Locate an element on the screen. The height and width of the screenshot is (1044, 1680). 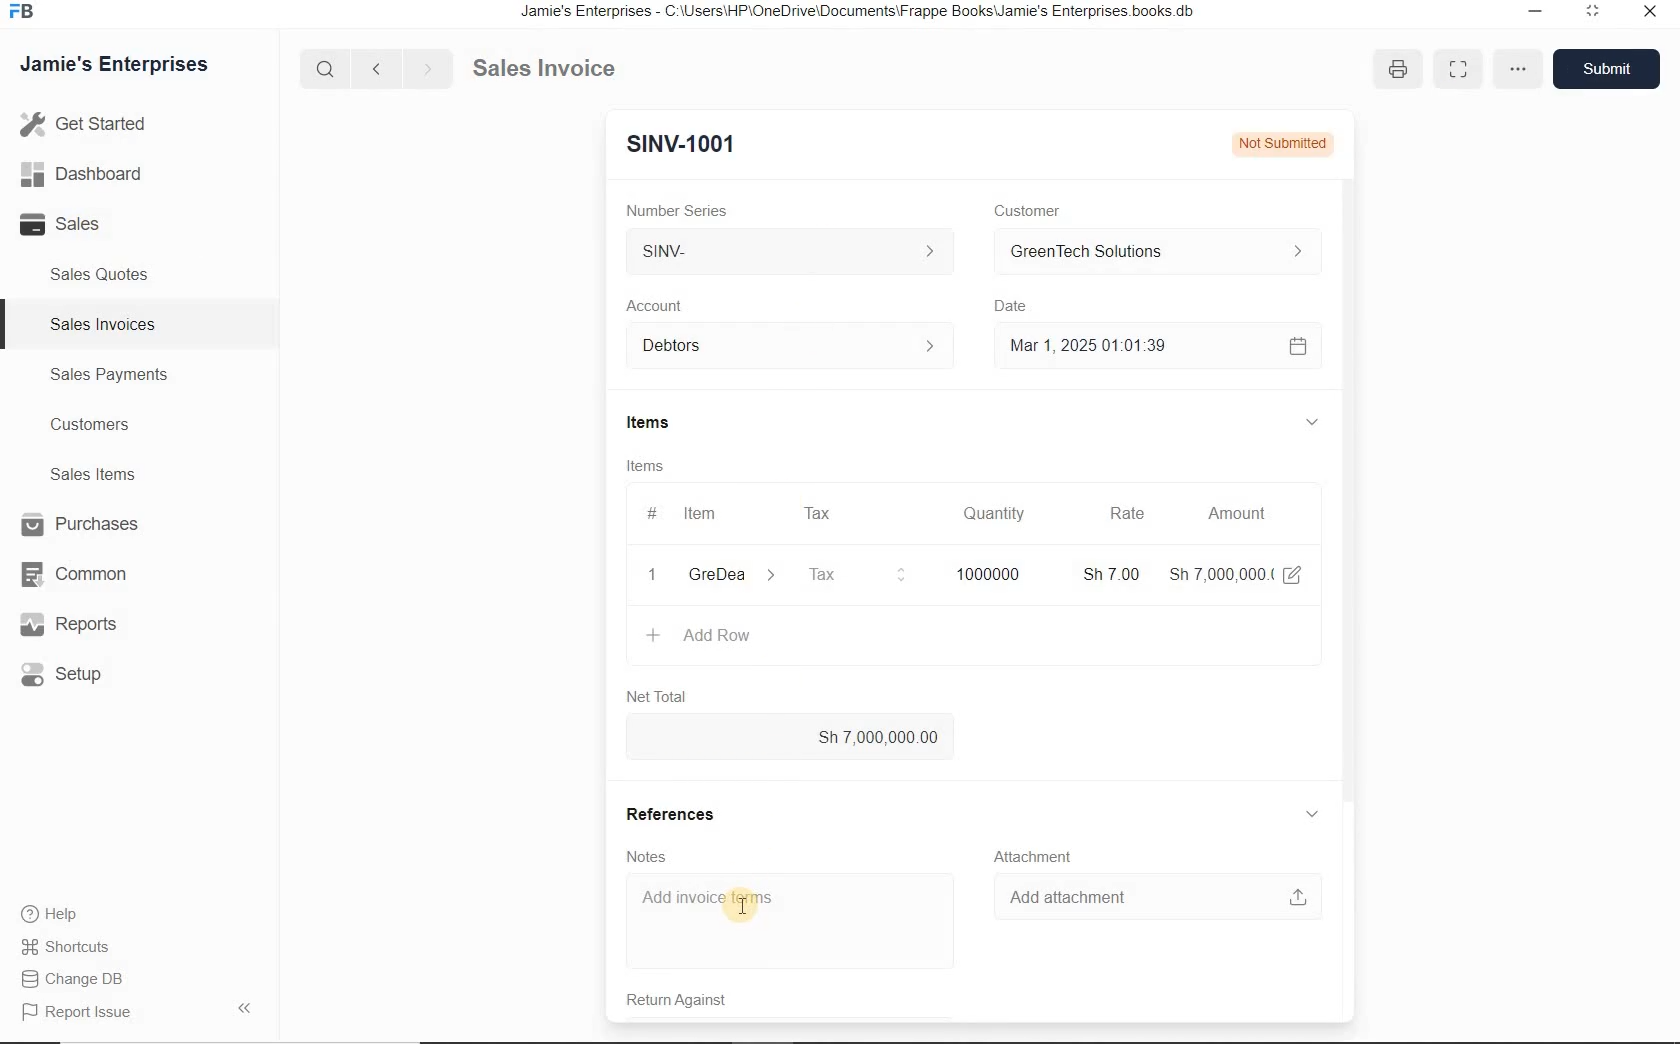
, Reports is located at coordinates (72, 626).